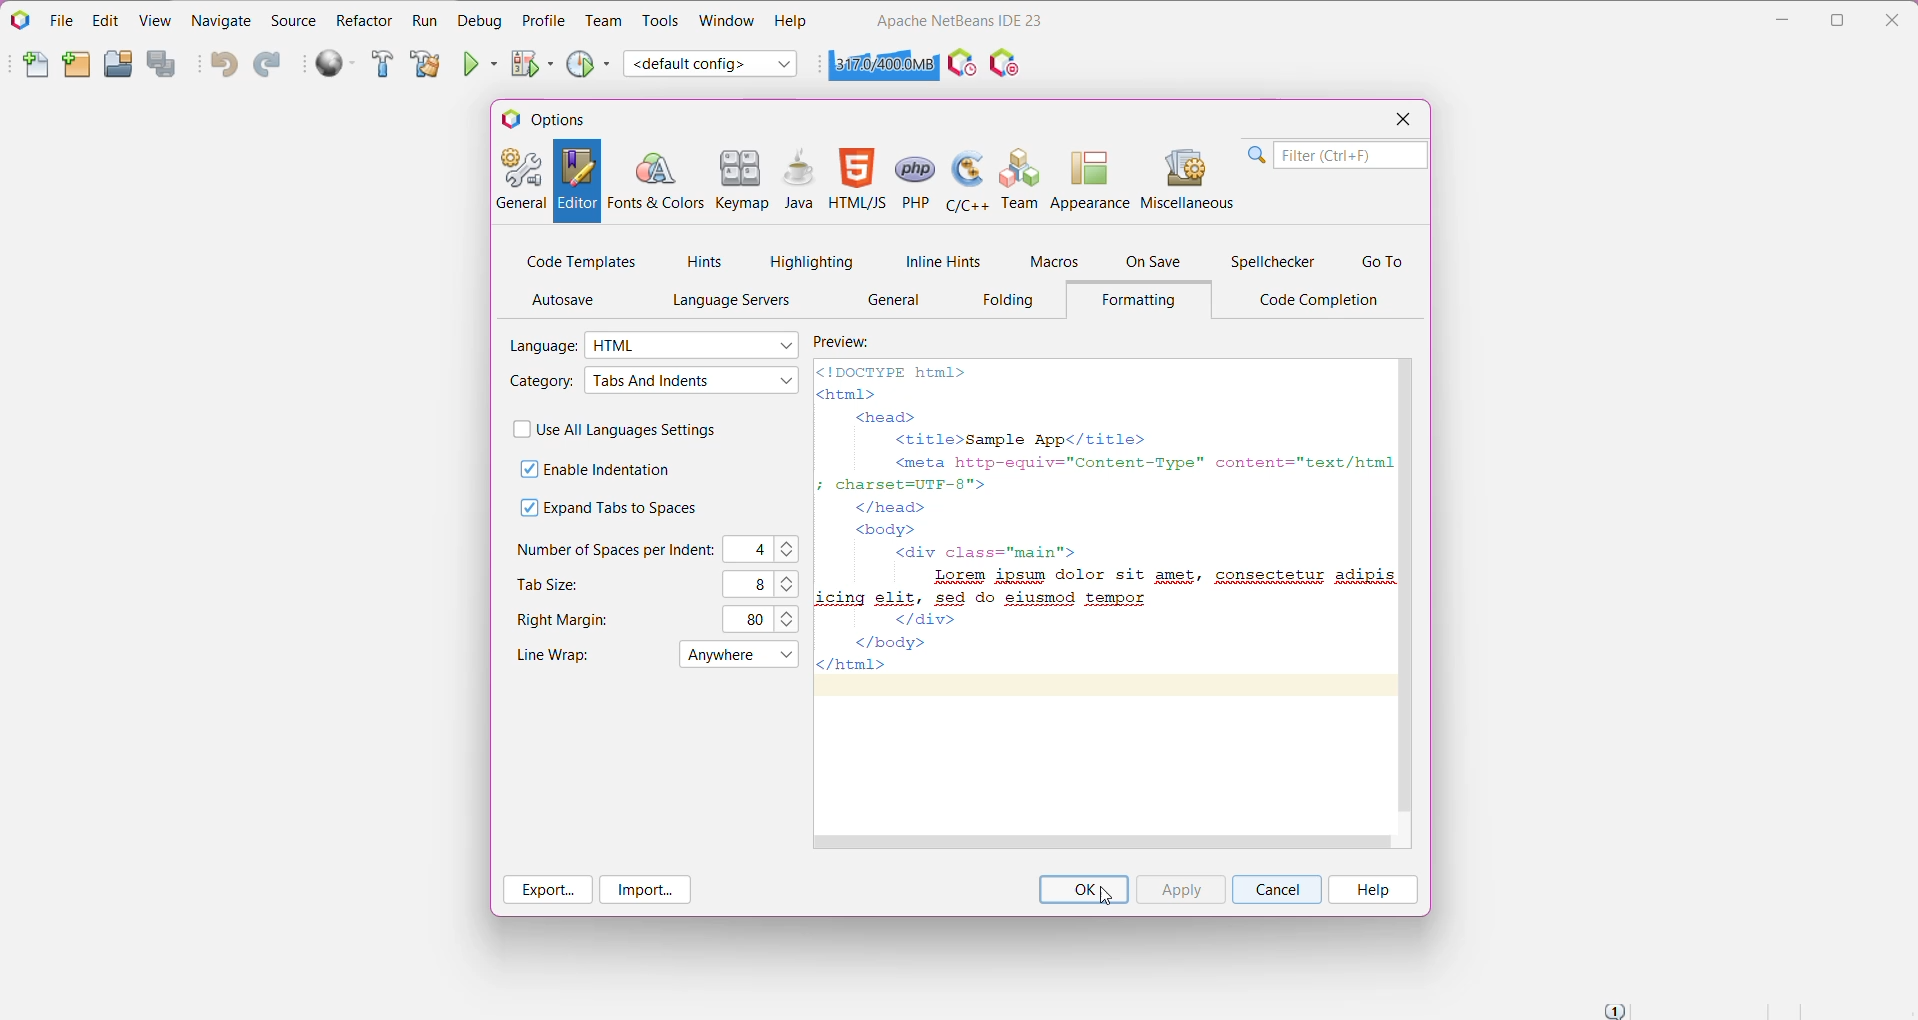 The image size is (1918, 1020). I want to click on Cancel, so click(1276, 890).